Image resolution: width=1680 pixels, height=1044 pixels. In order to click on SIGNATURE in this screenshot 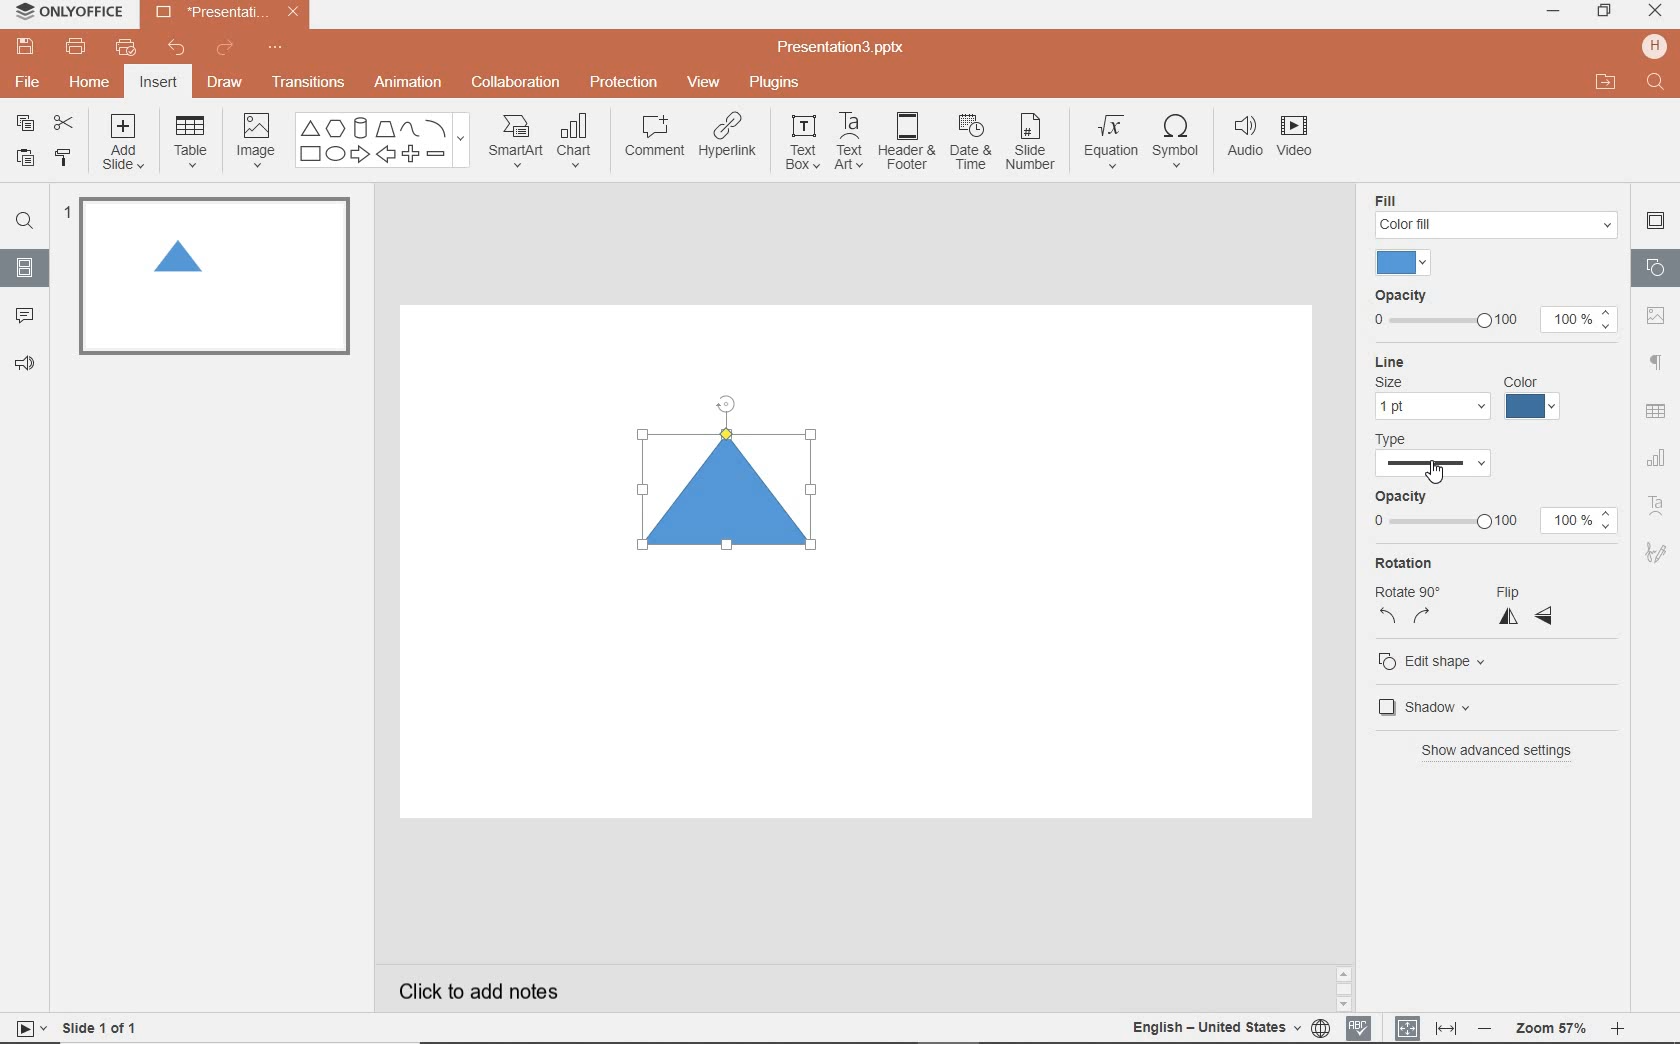, I will do `click(1659, 551)`.